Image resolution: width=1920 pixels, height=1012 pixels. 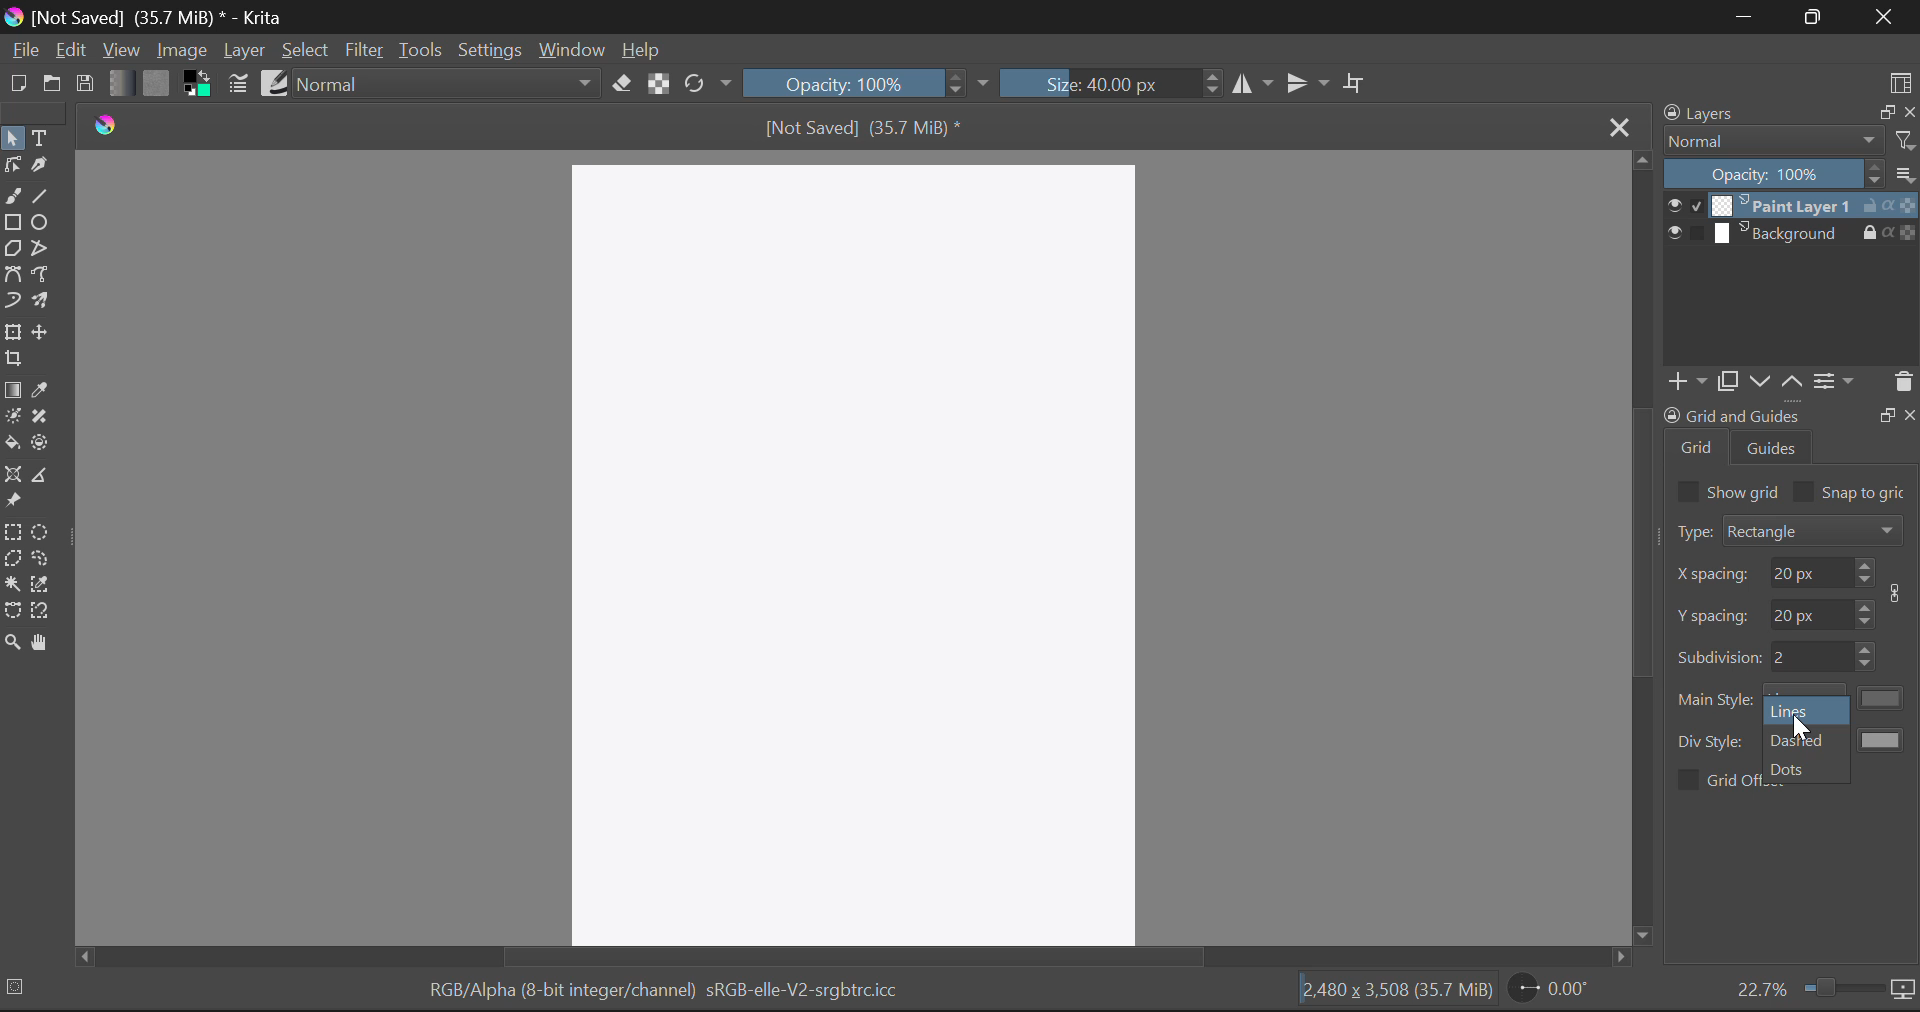 I want to click on |2.480 x 3,508 (35.7 MiB), so click(x=1396, y=992).